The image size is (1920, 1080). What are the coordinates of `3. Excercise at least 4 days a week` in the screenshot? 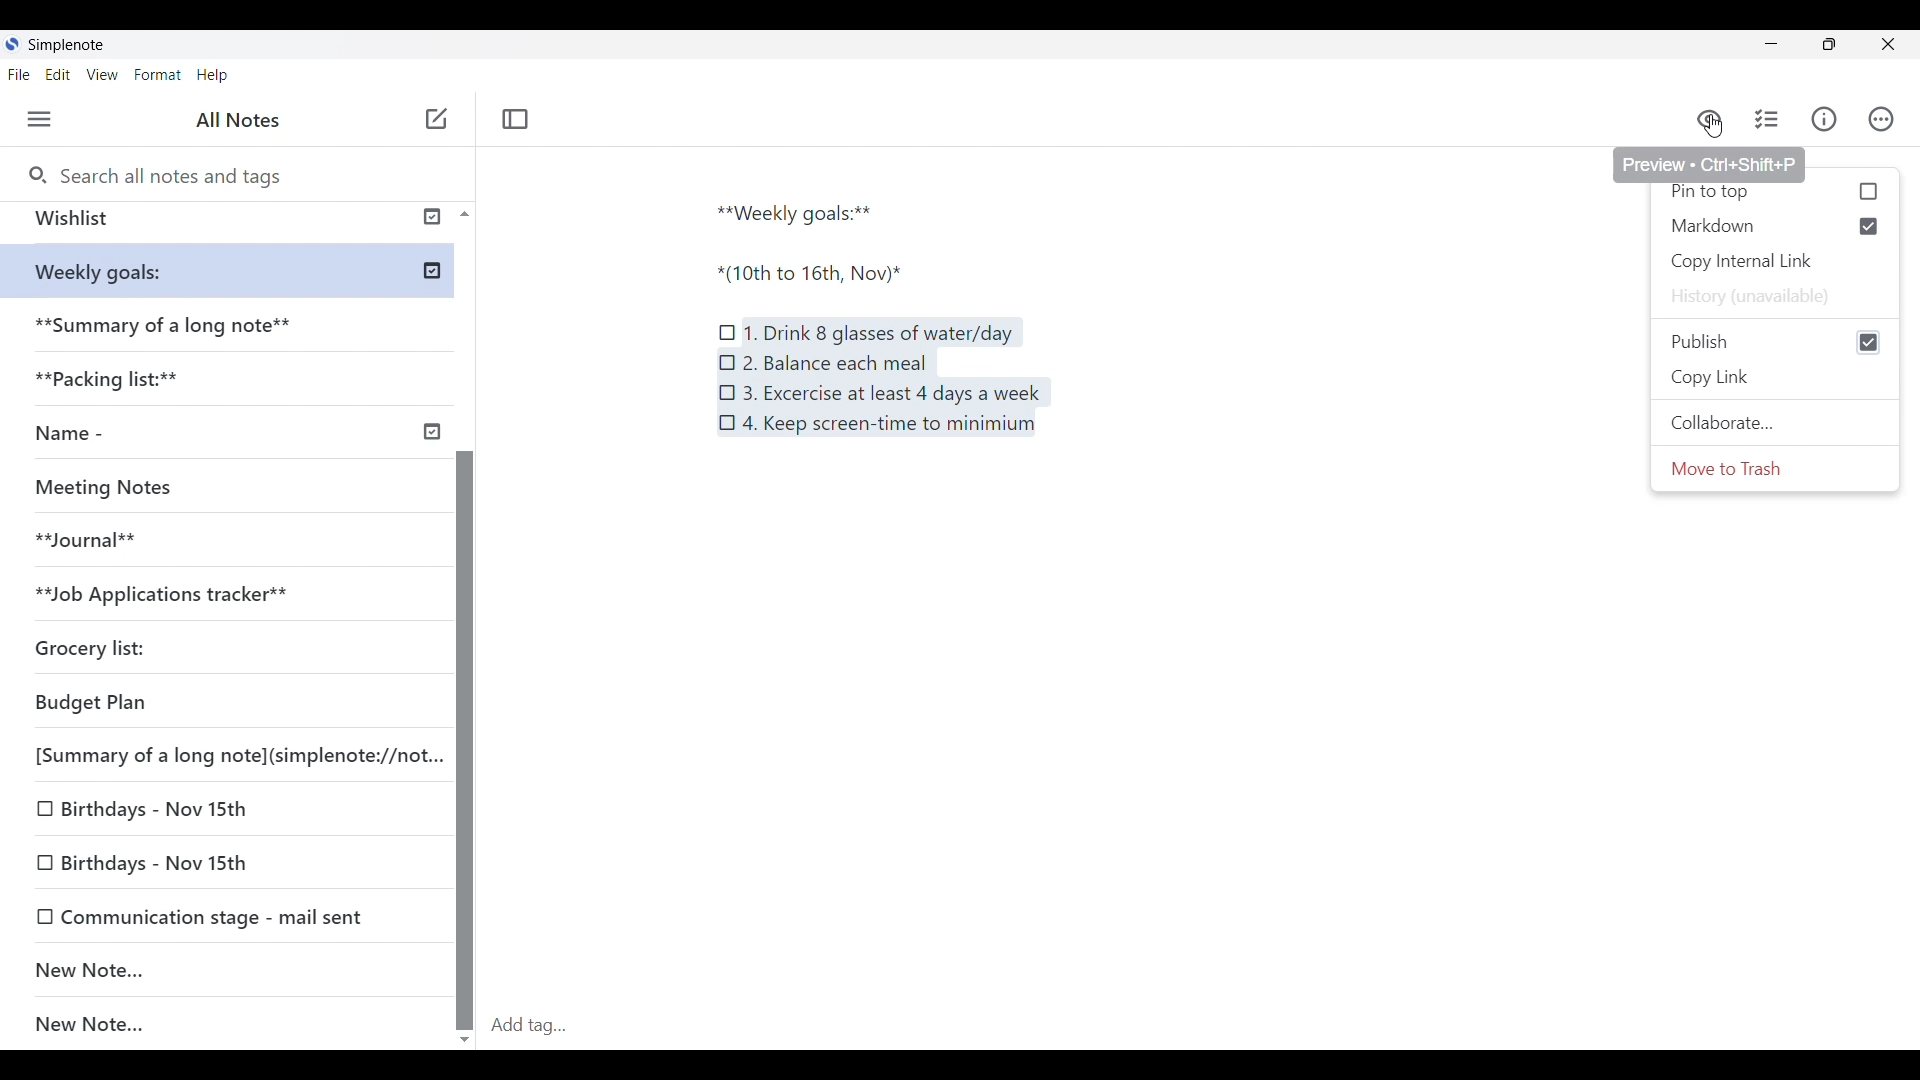 It's located at (892, 394).